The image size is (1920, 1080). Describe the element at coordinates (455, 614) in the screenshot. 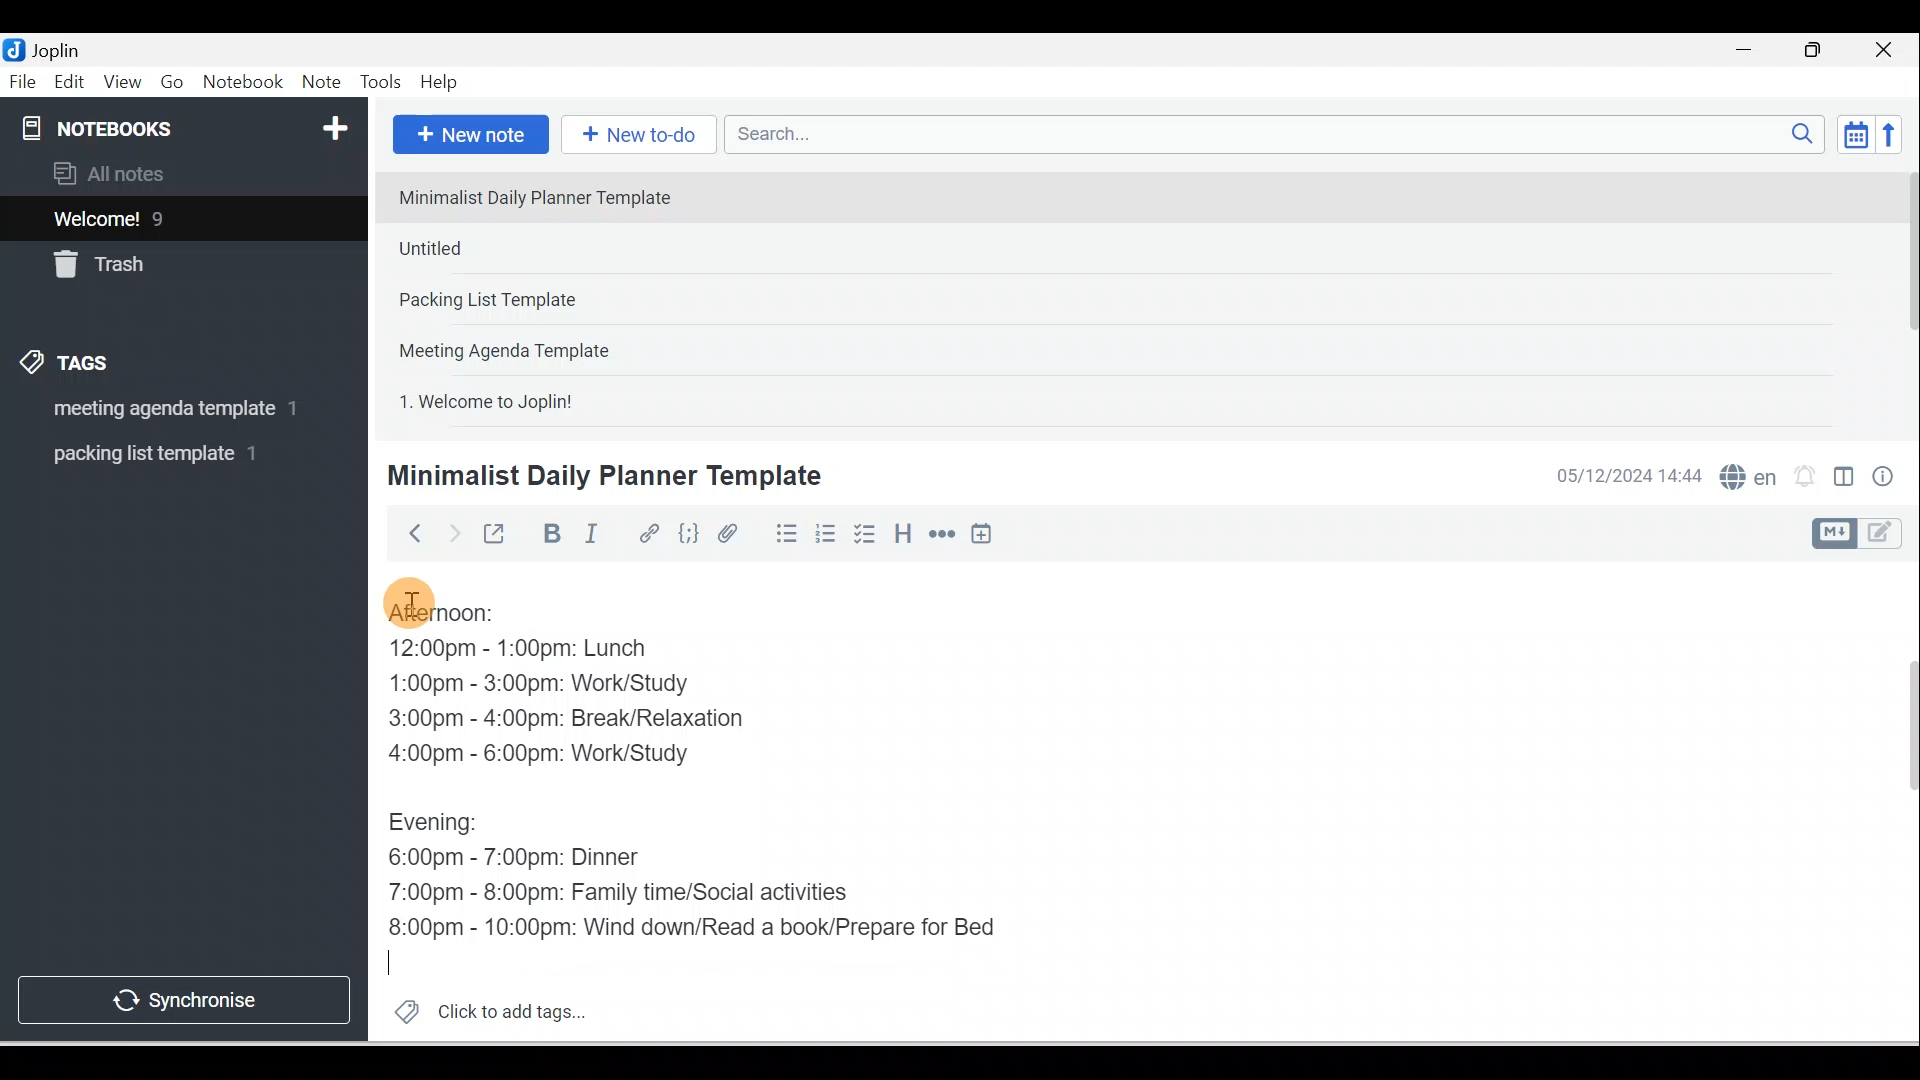

I see `Afternoon:` at that location.